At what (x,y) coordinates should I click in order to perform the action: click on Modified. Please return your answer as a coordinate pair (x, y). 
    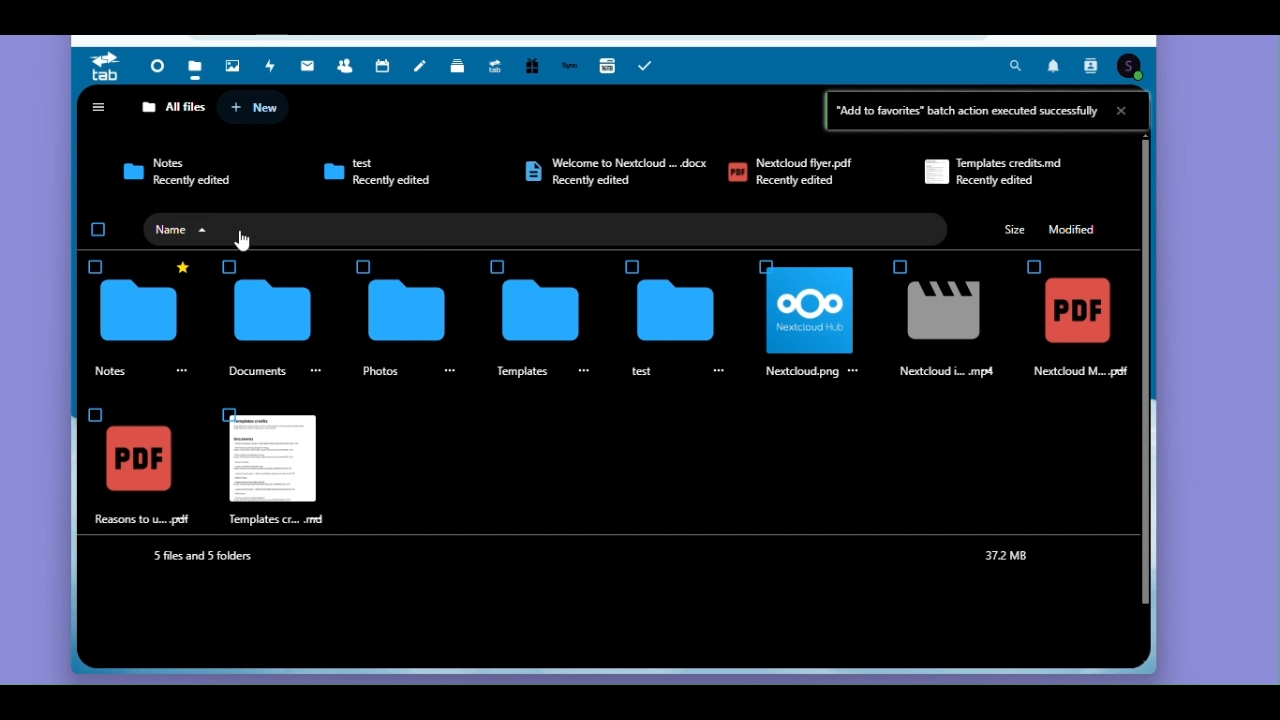
    Looking at the image, I should click on (1079, 230).